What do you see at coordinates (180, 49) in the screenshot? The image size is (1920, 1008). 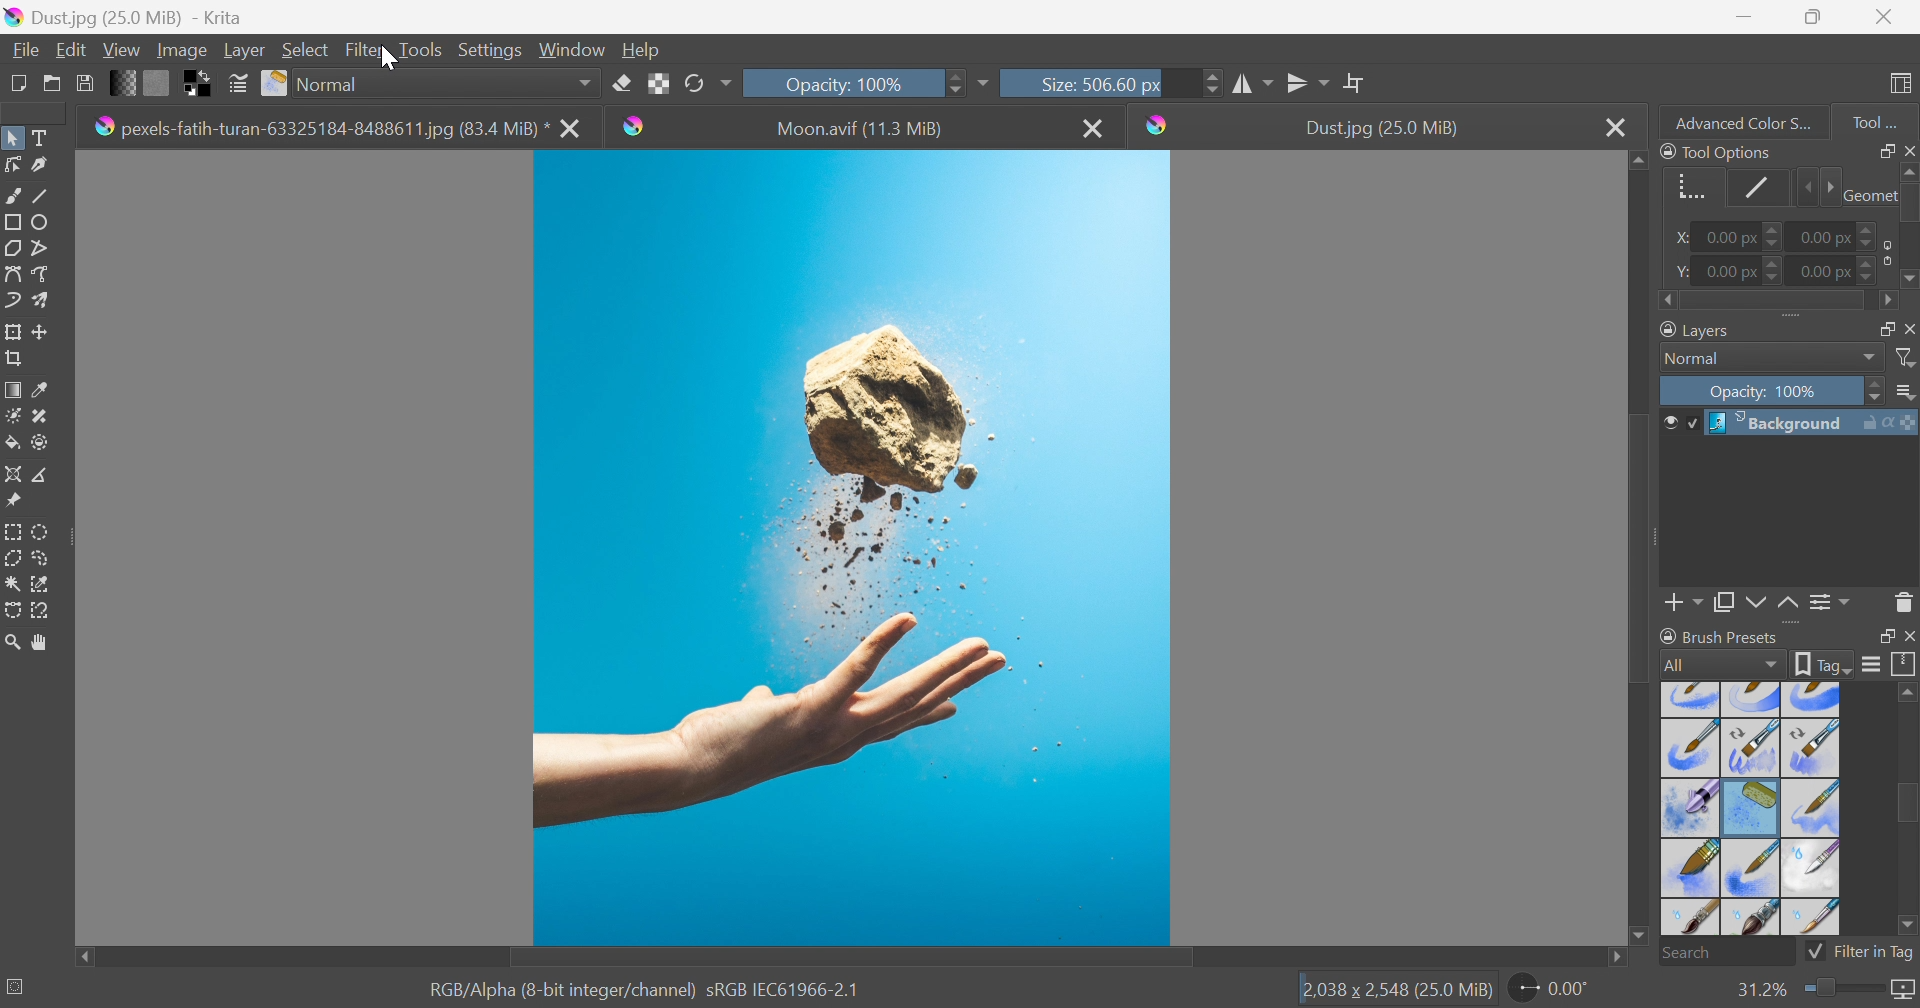 I see `Image` at bounding box center [180, 49].